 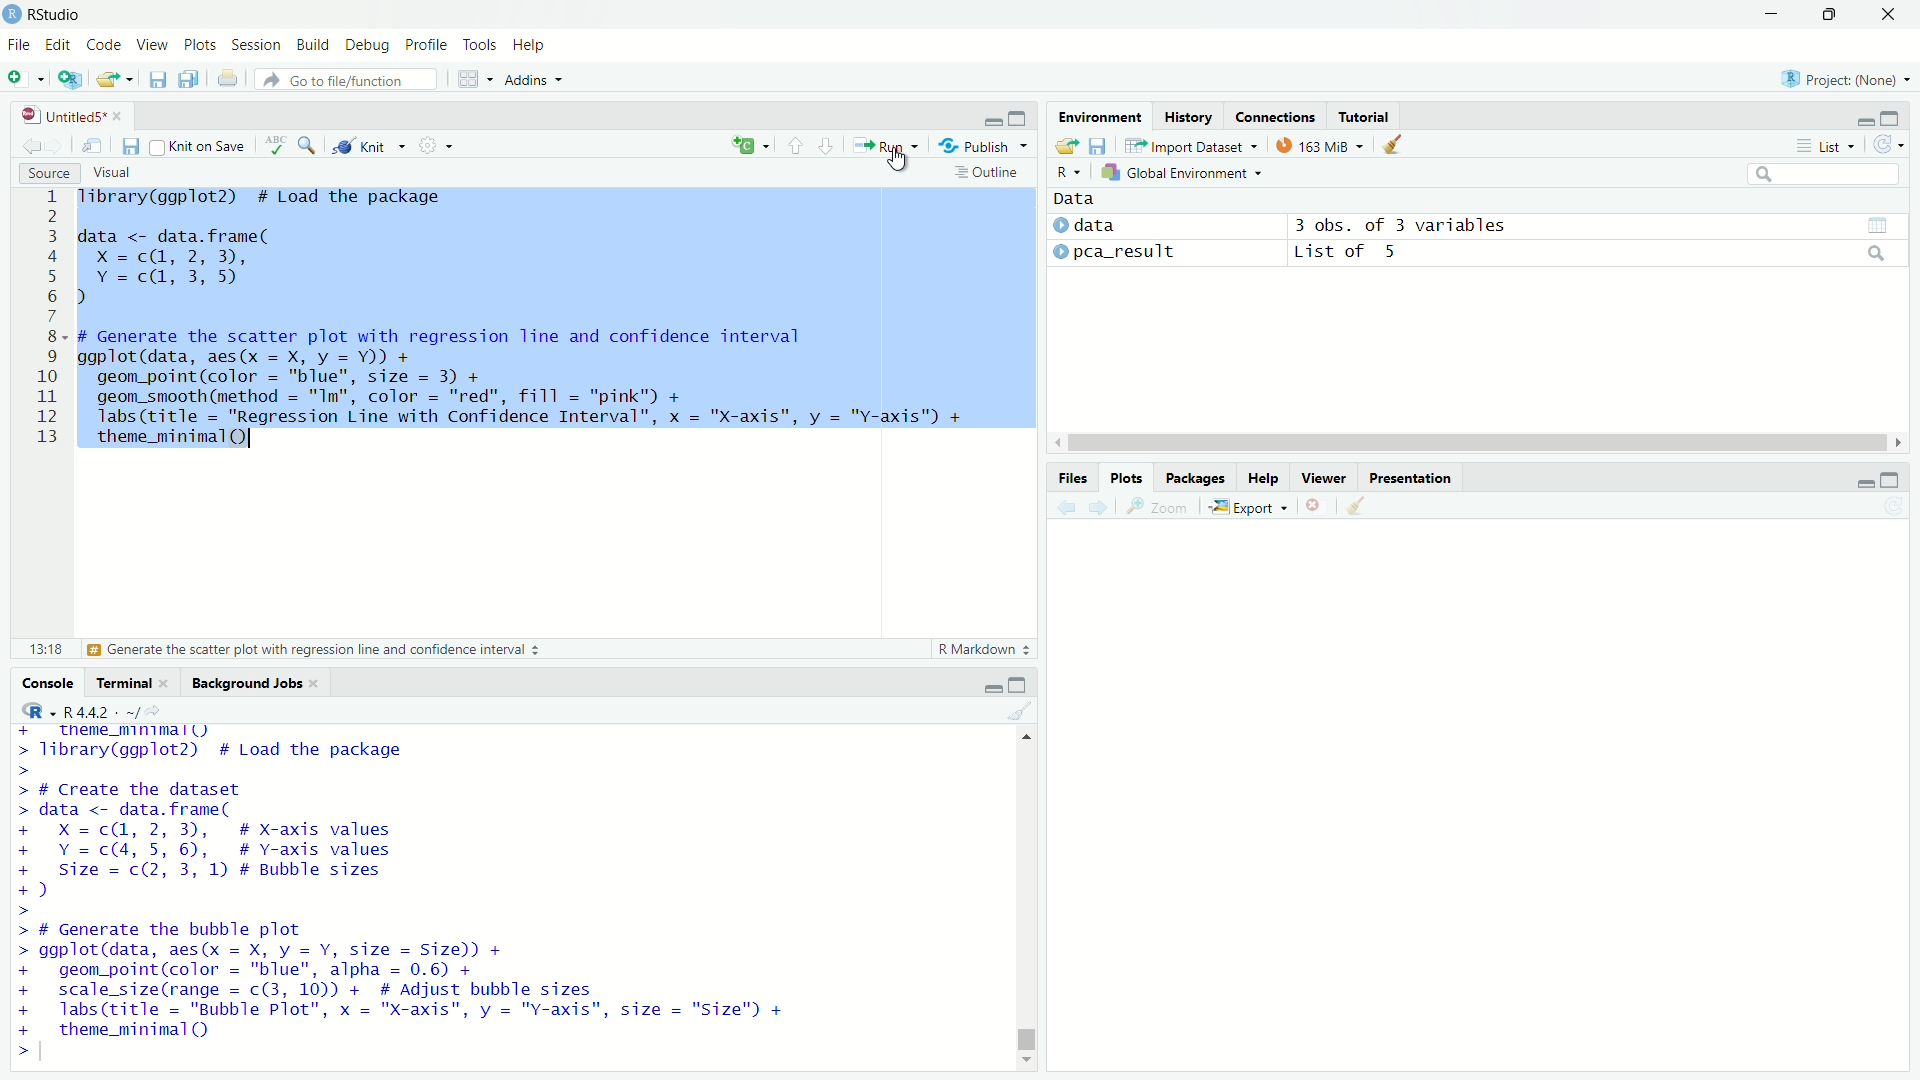 What do you see at coordinates (1060, 252) in the screenshot?
I see `expand/collapse` at bounding box center [1060, 252].